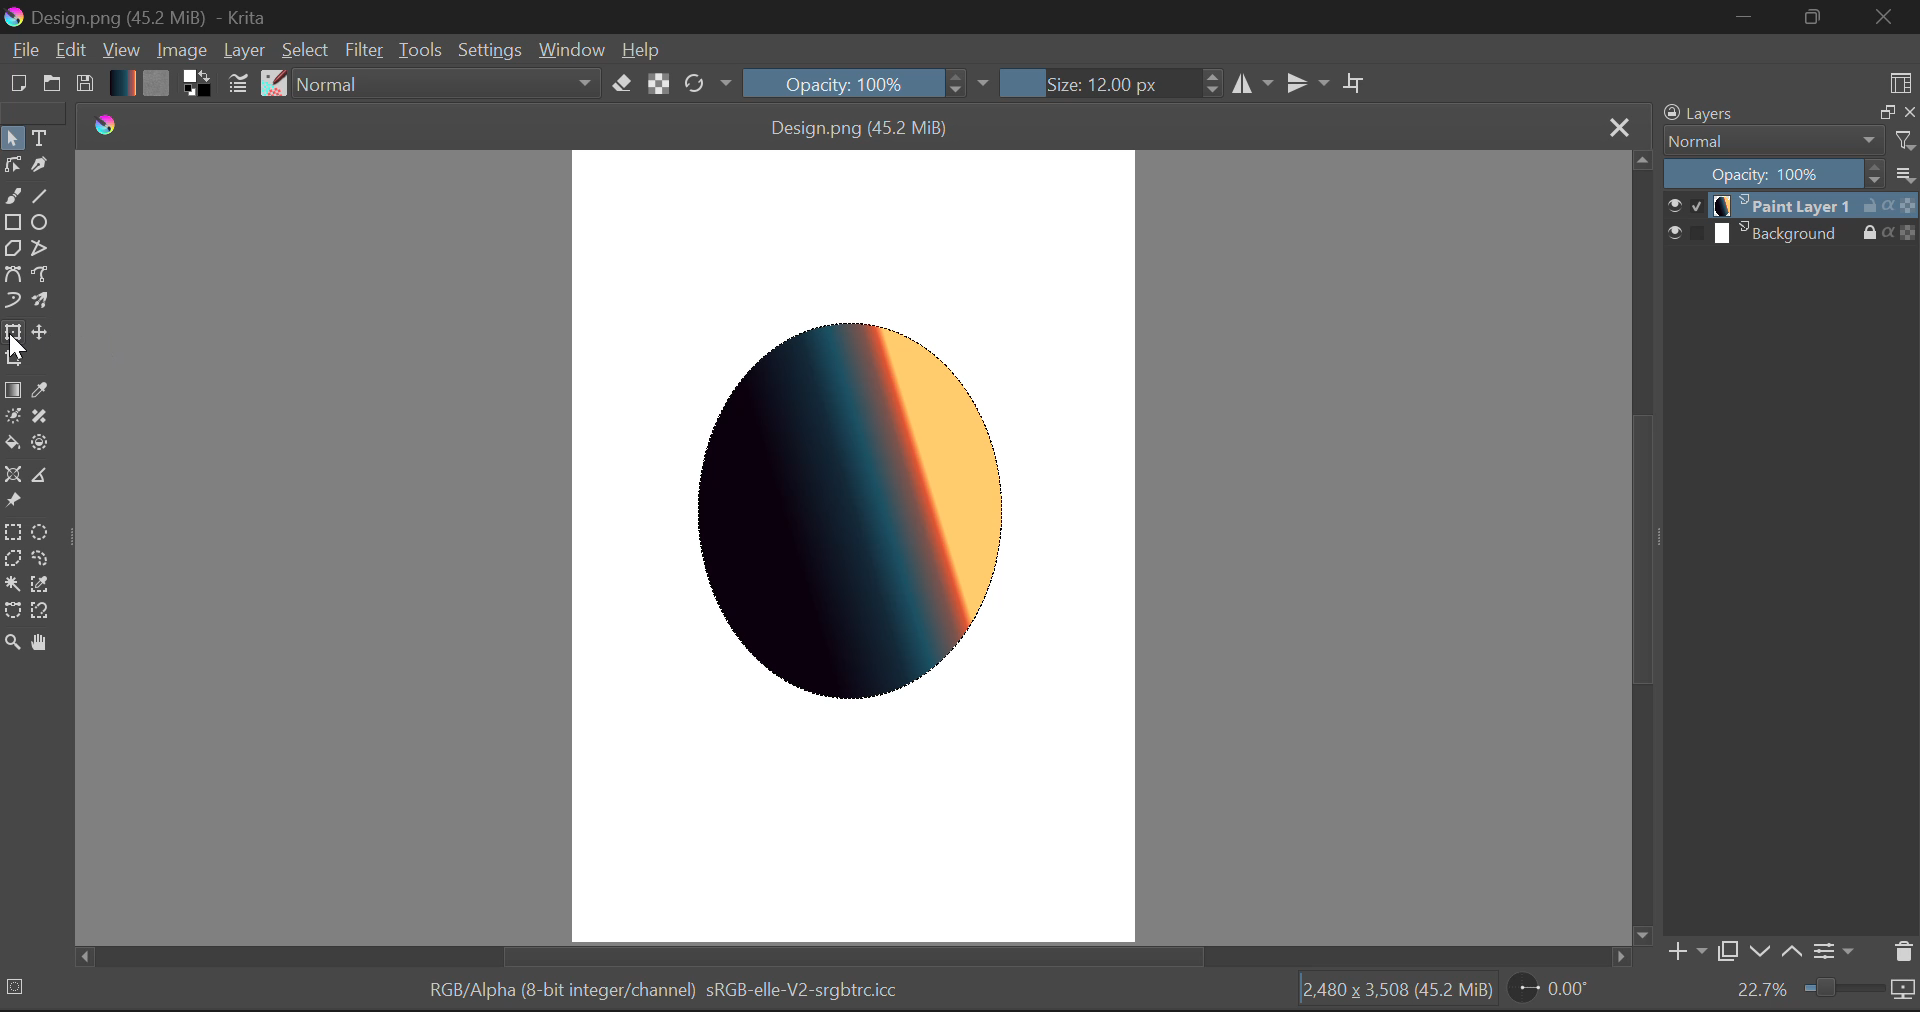  What do you see at coordinates (122, 82) in the screenshot?
I see `Gradient` at bounding box center [122, 82].